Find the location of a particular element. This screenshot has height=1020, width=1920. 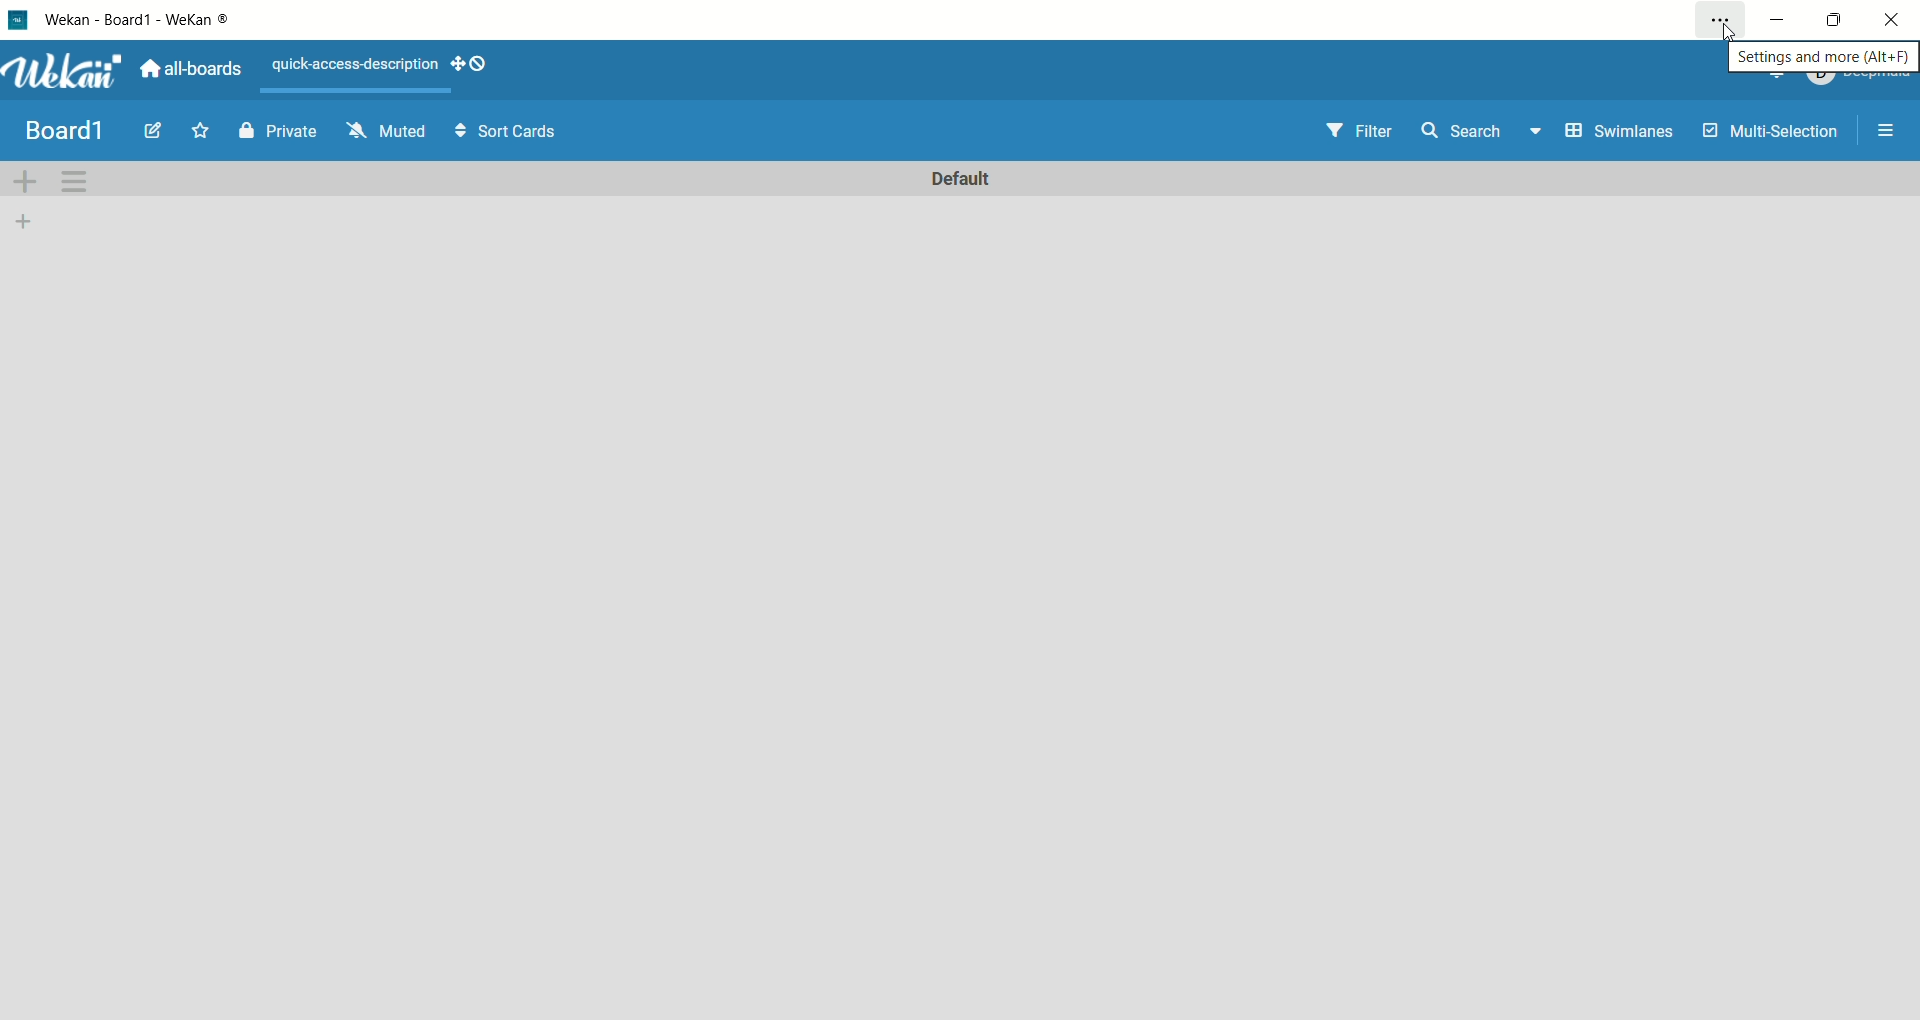

swimlanes is located at coordinates (1625, 133).